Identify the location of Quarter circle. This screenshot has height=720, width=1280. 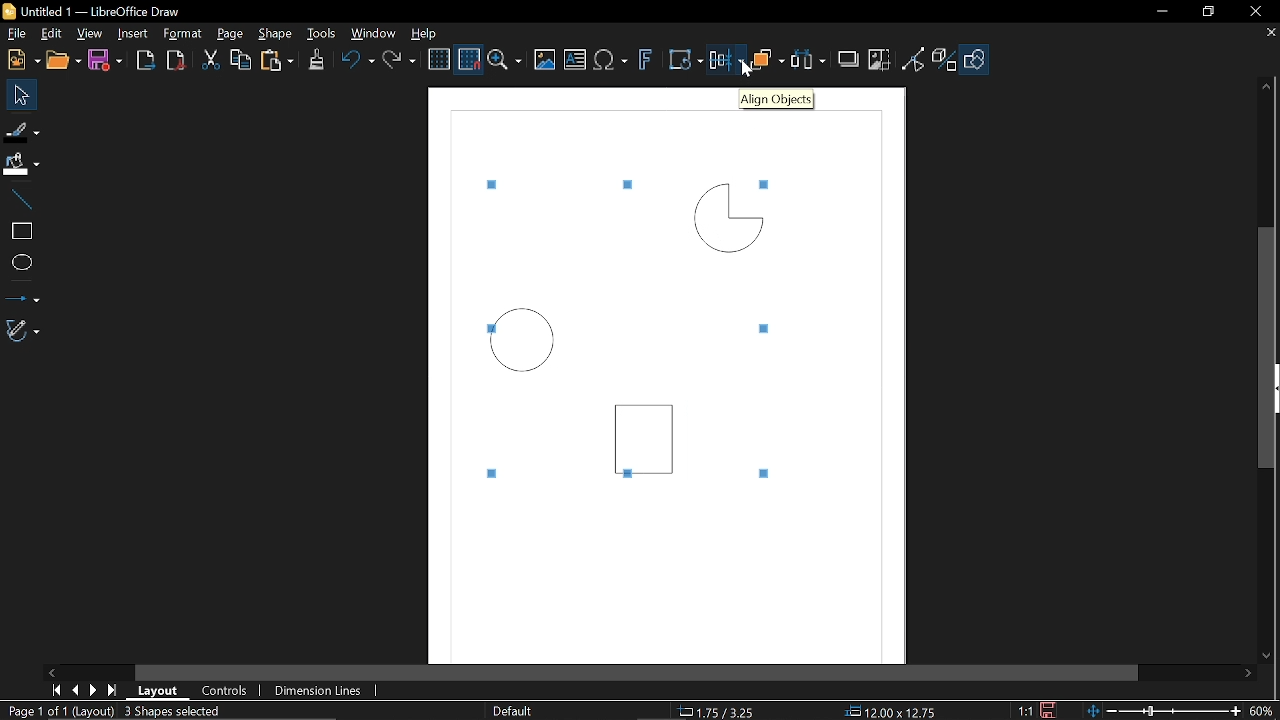
(727, 217).